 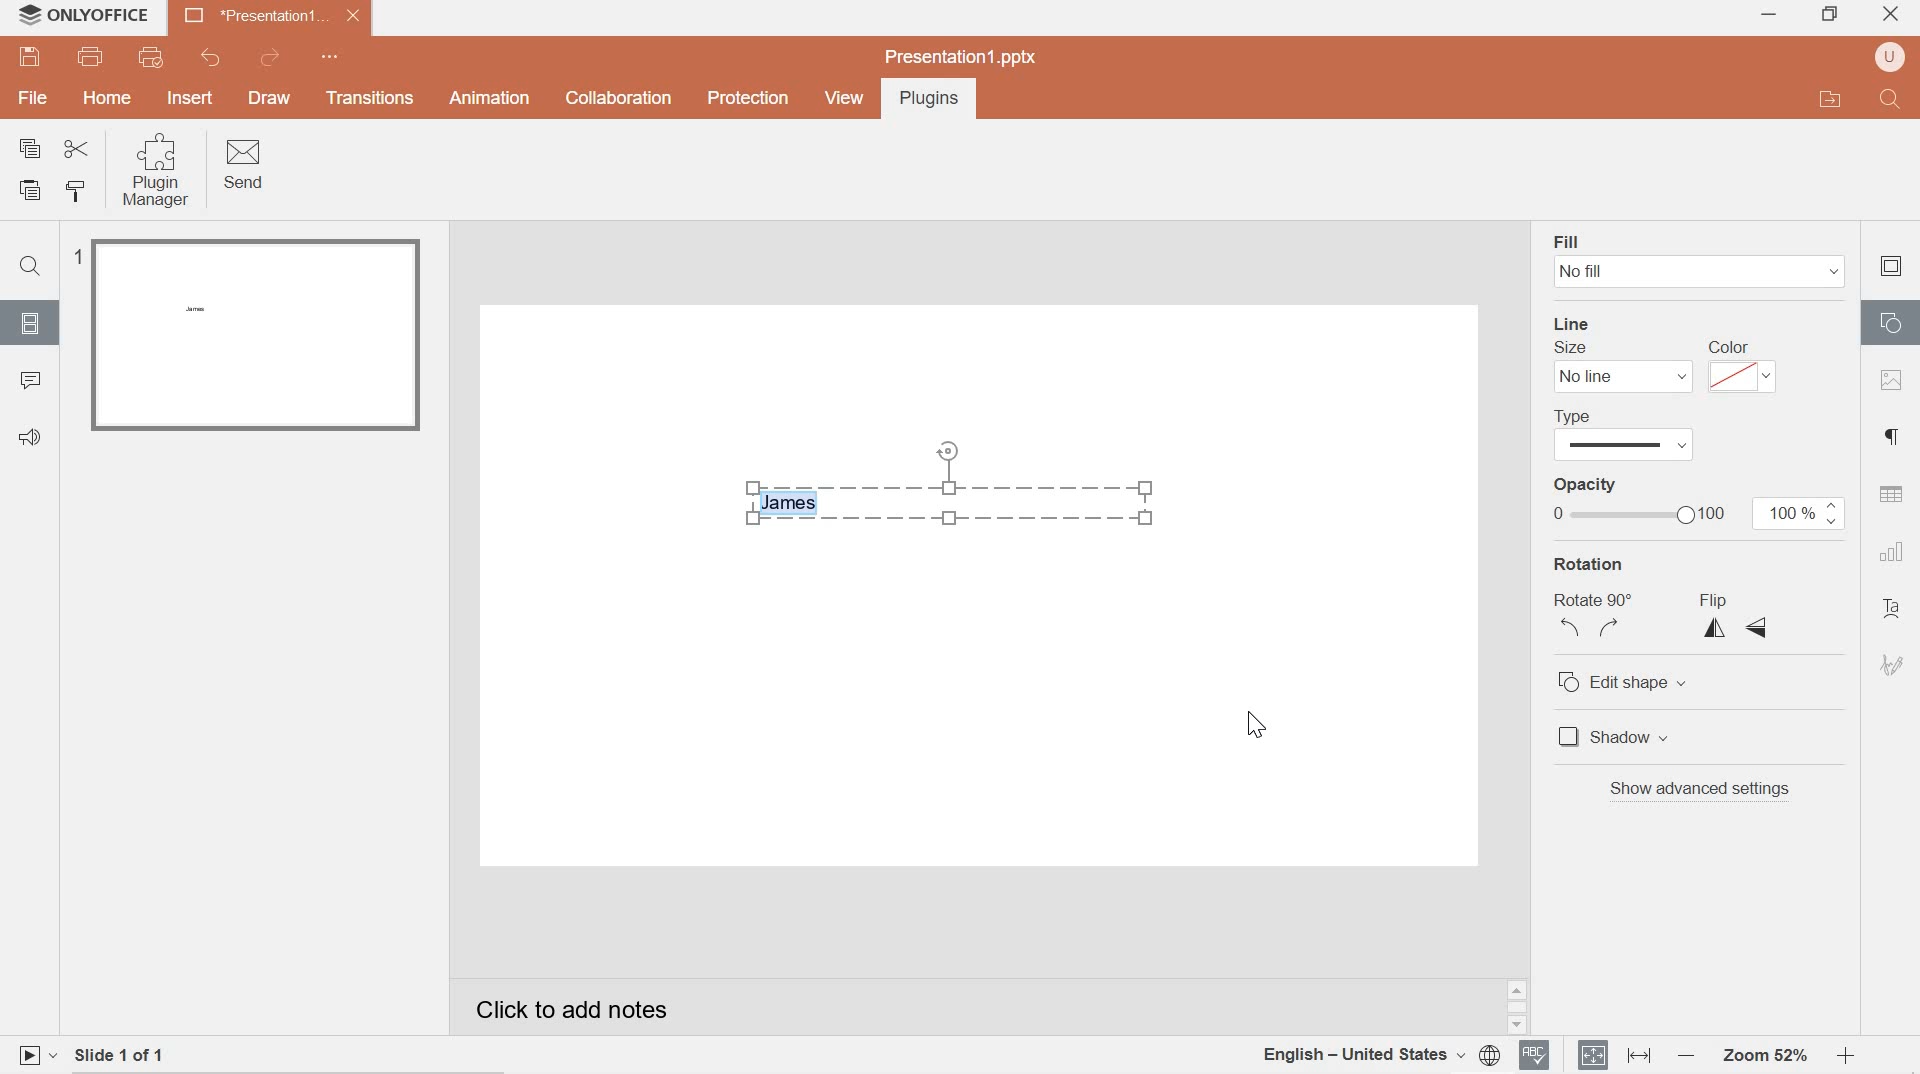 I want to click on restore down, so click(x=1829, y=12).